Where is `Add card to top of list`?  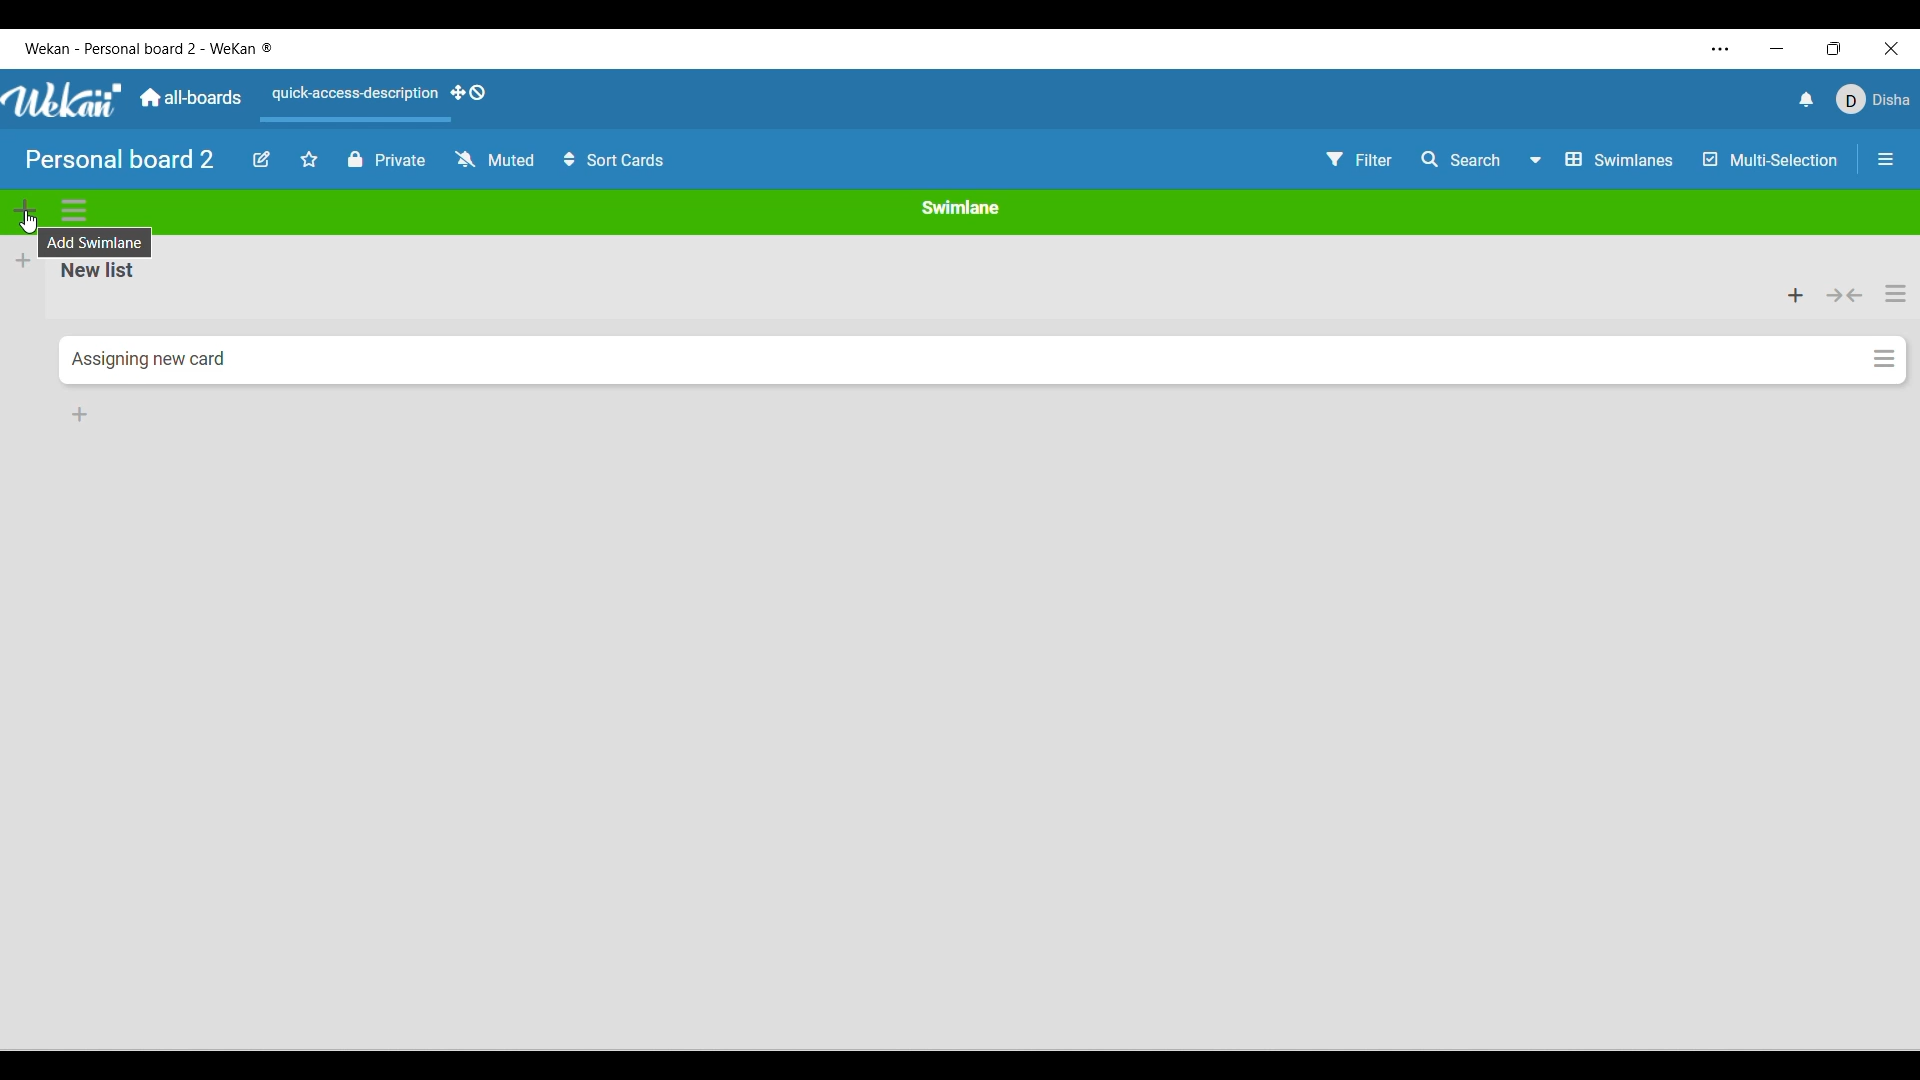
Add card to top of list is located at coordinates (1797, 296).